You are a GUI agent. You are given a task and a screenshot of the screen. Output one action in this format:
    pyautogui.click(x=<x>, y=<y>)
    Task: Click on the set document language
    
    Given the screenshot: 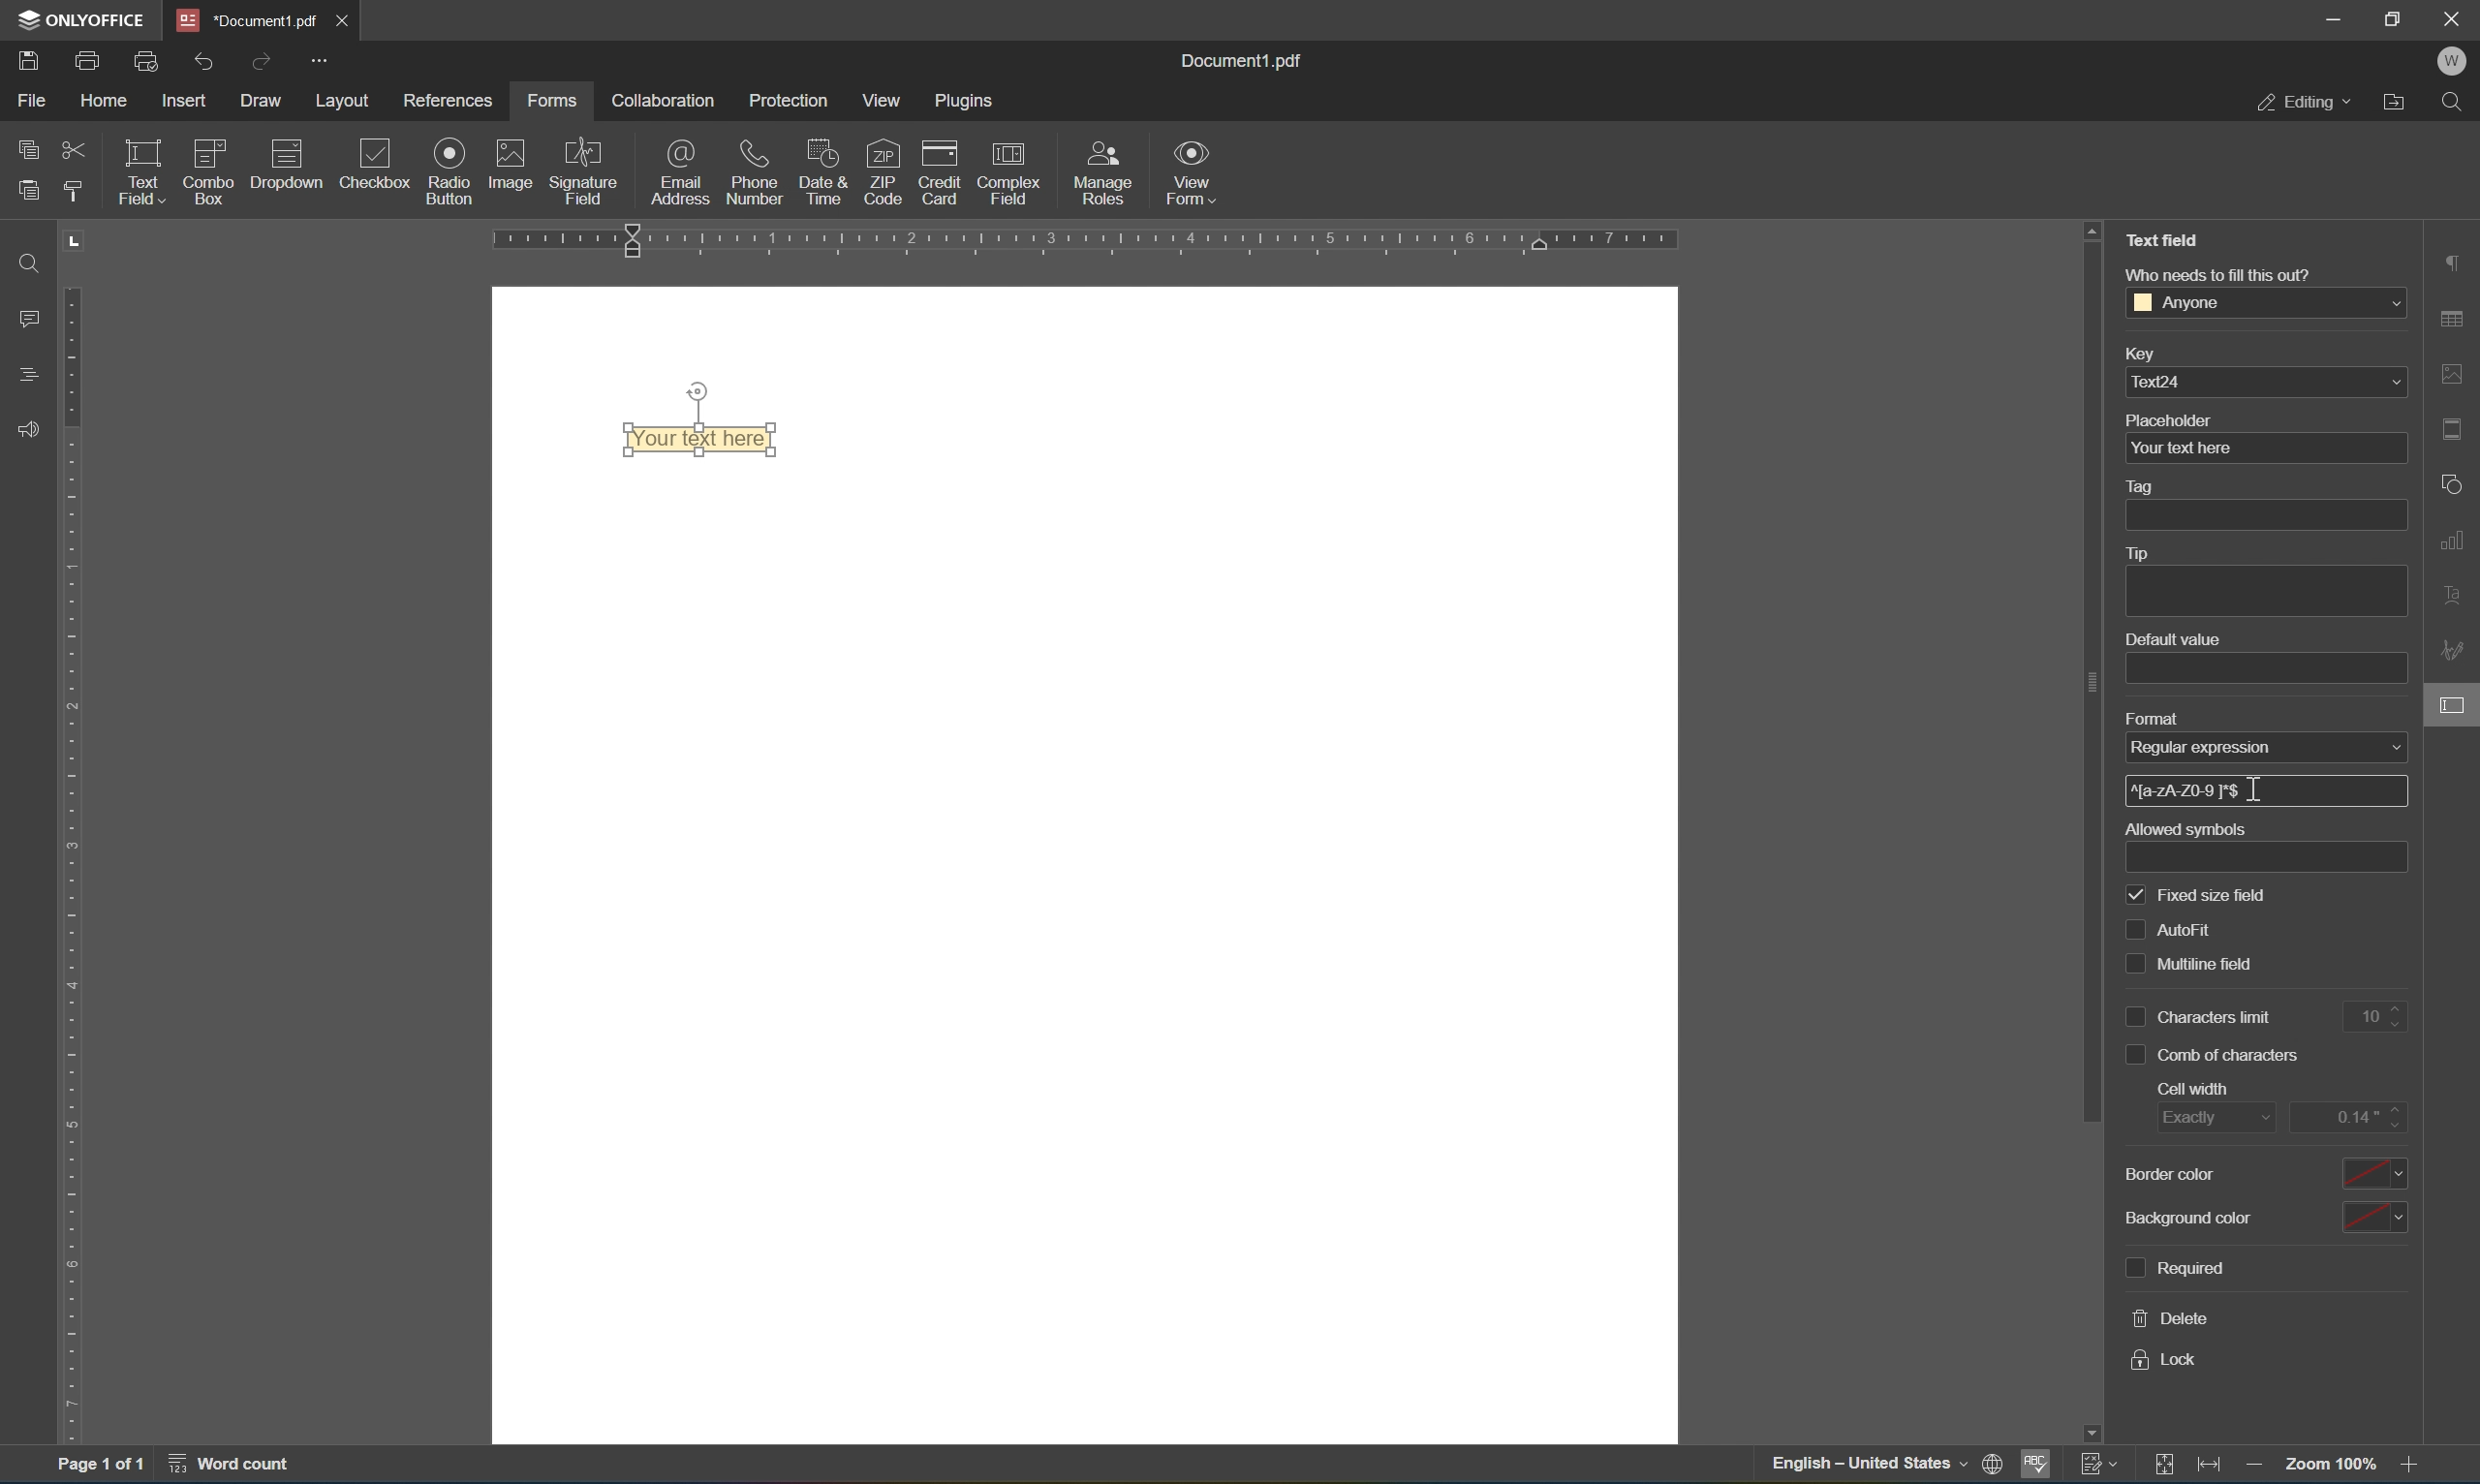 What is the action you would take?
    pyautogui.click(x=1999, y=1466)
    